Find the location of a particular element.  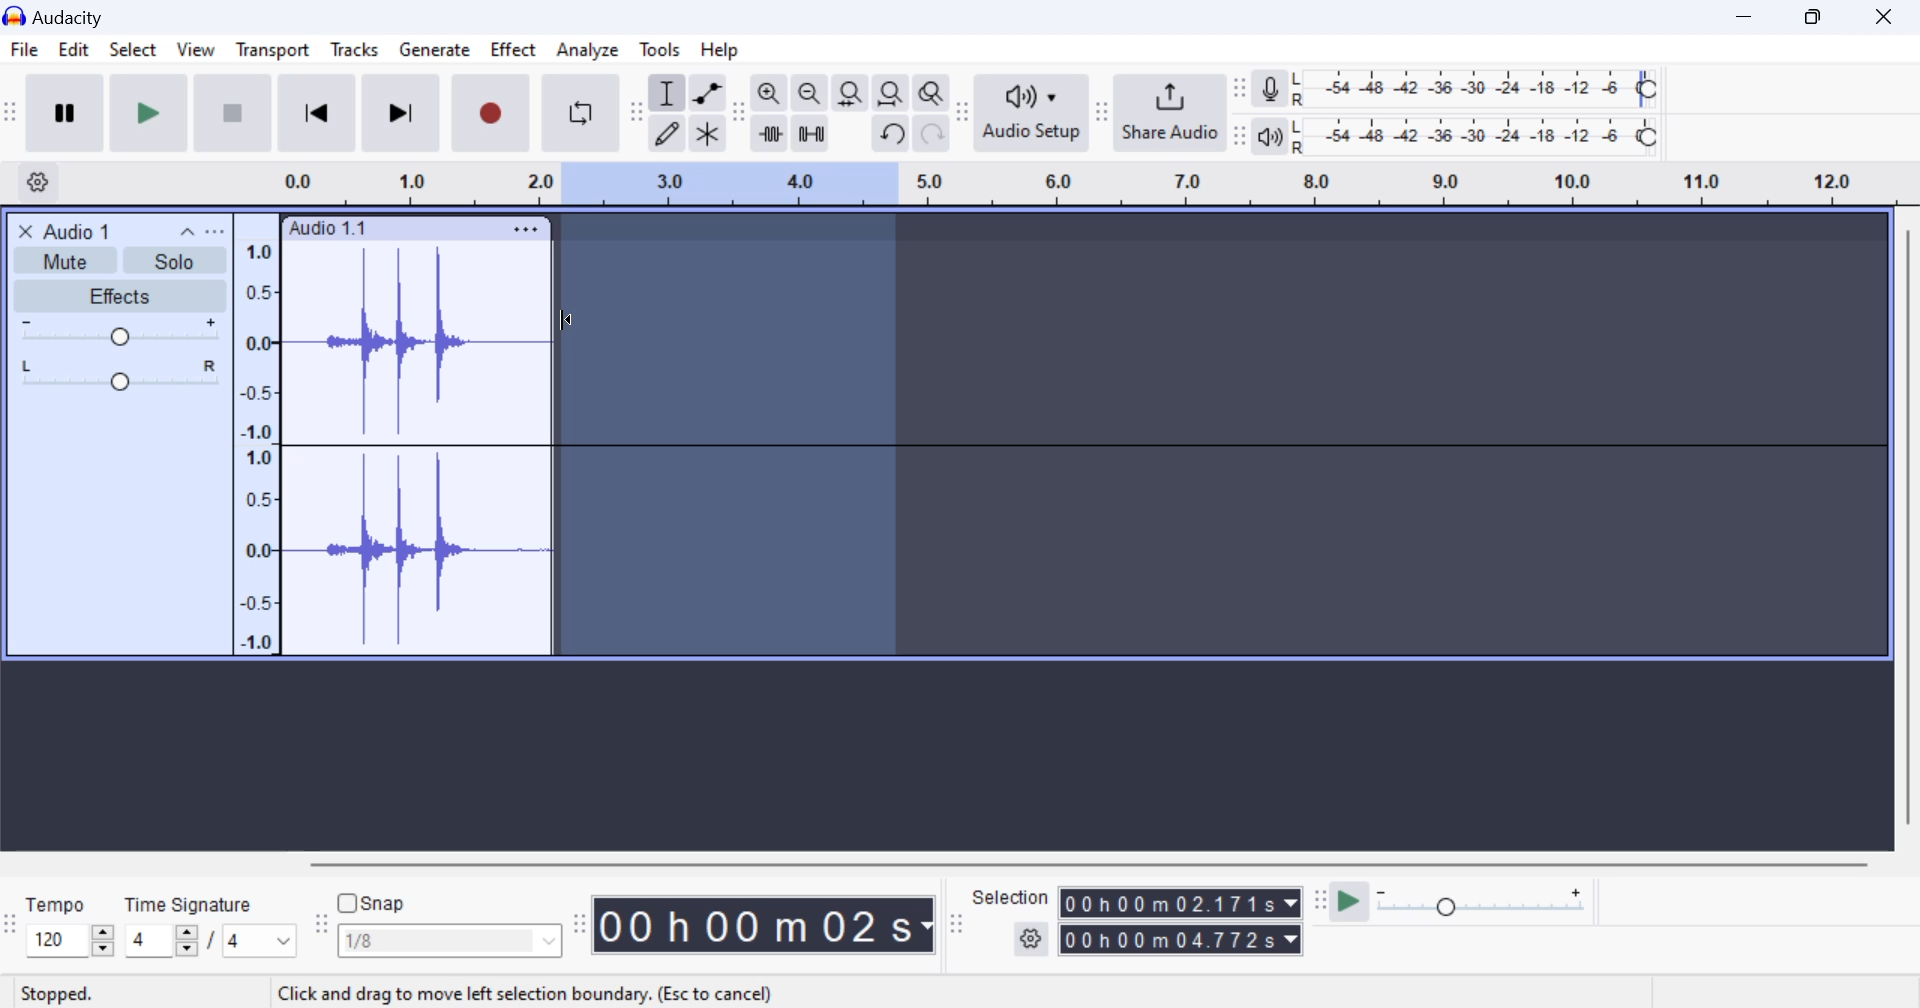

Restore Down is located at coordinates (1747, 16).